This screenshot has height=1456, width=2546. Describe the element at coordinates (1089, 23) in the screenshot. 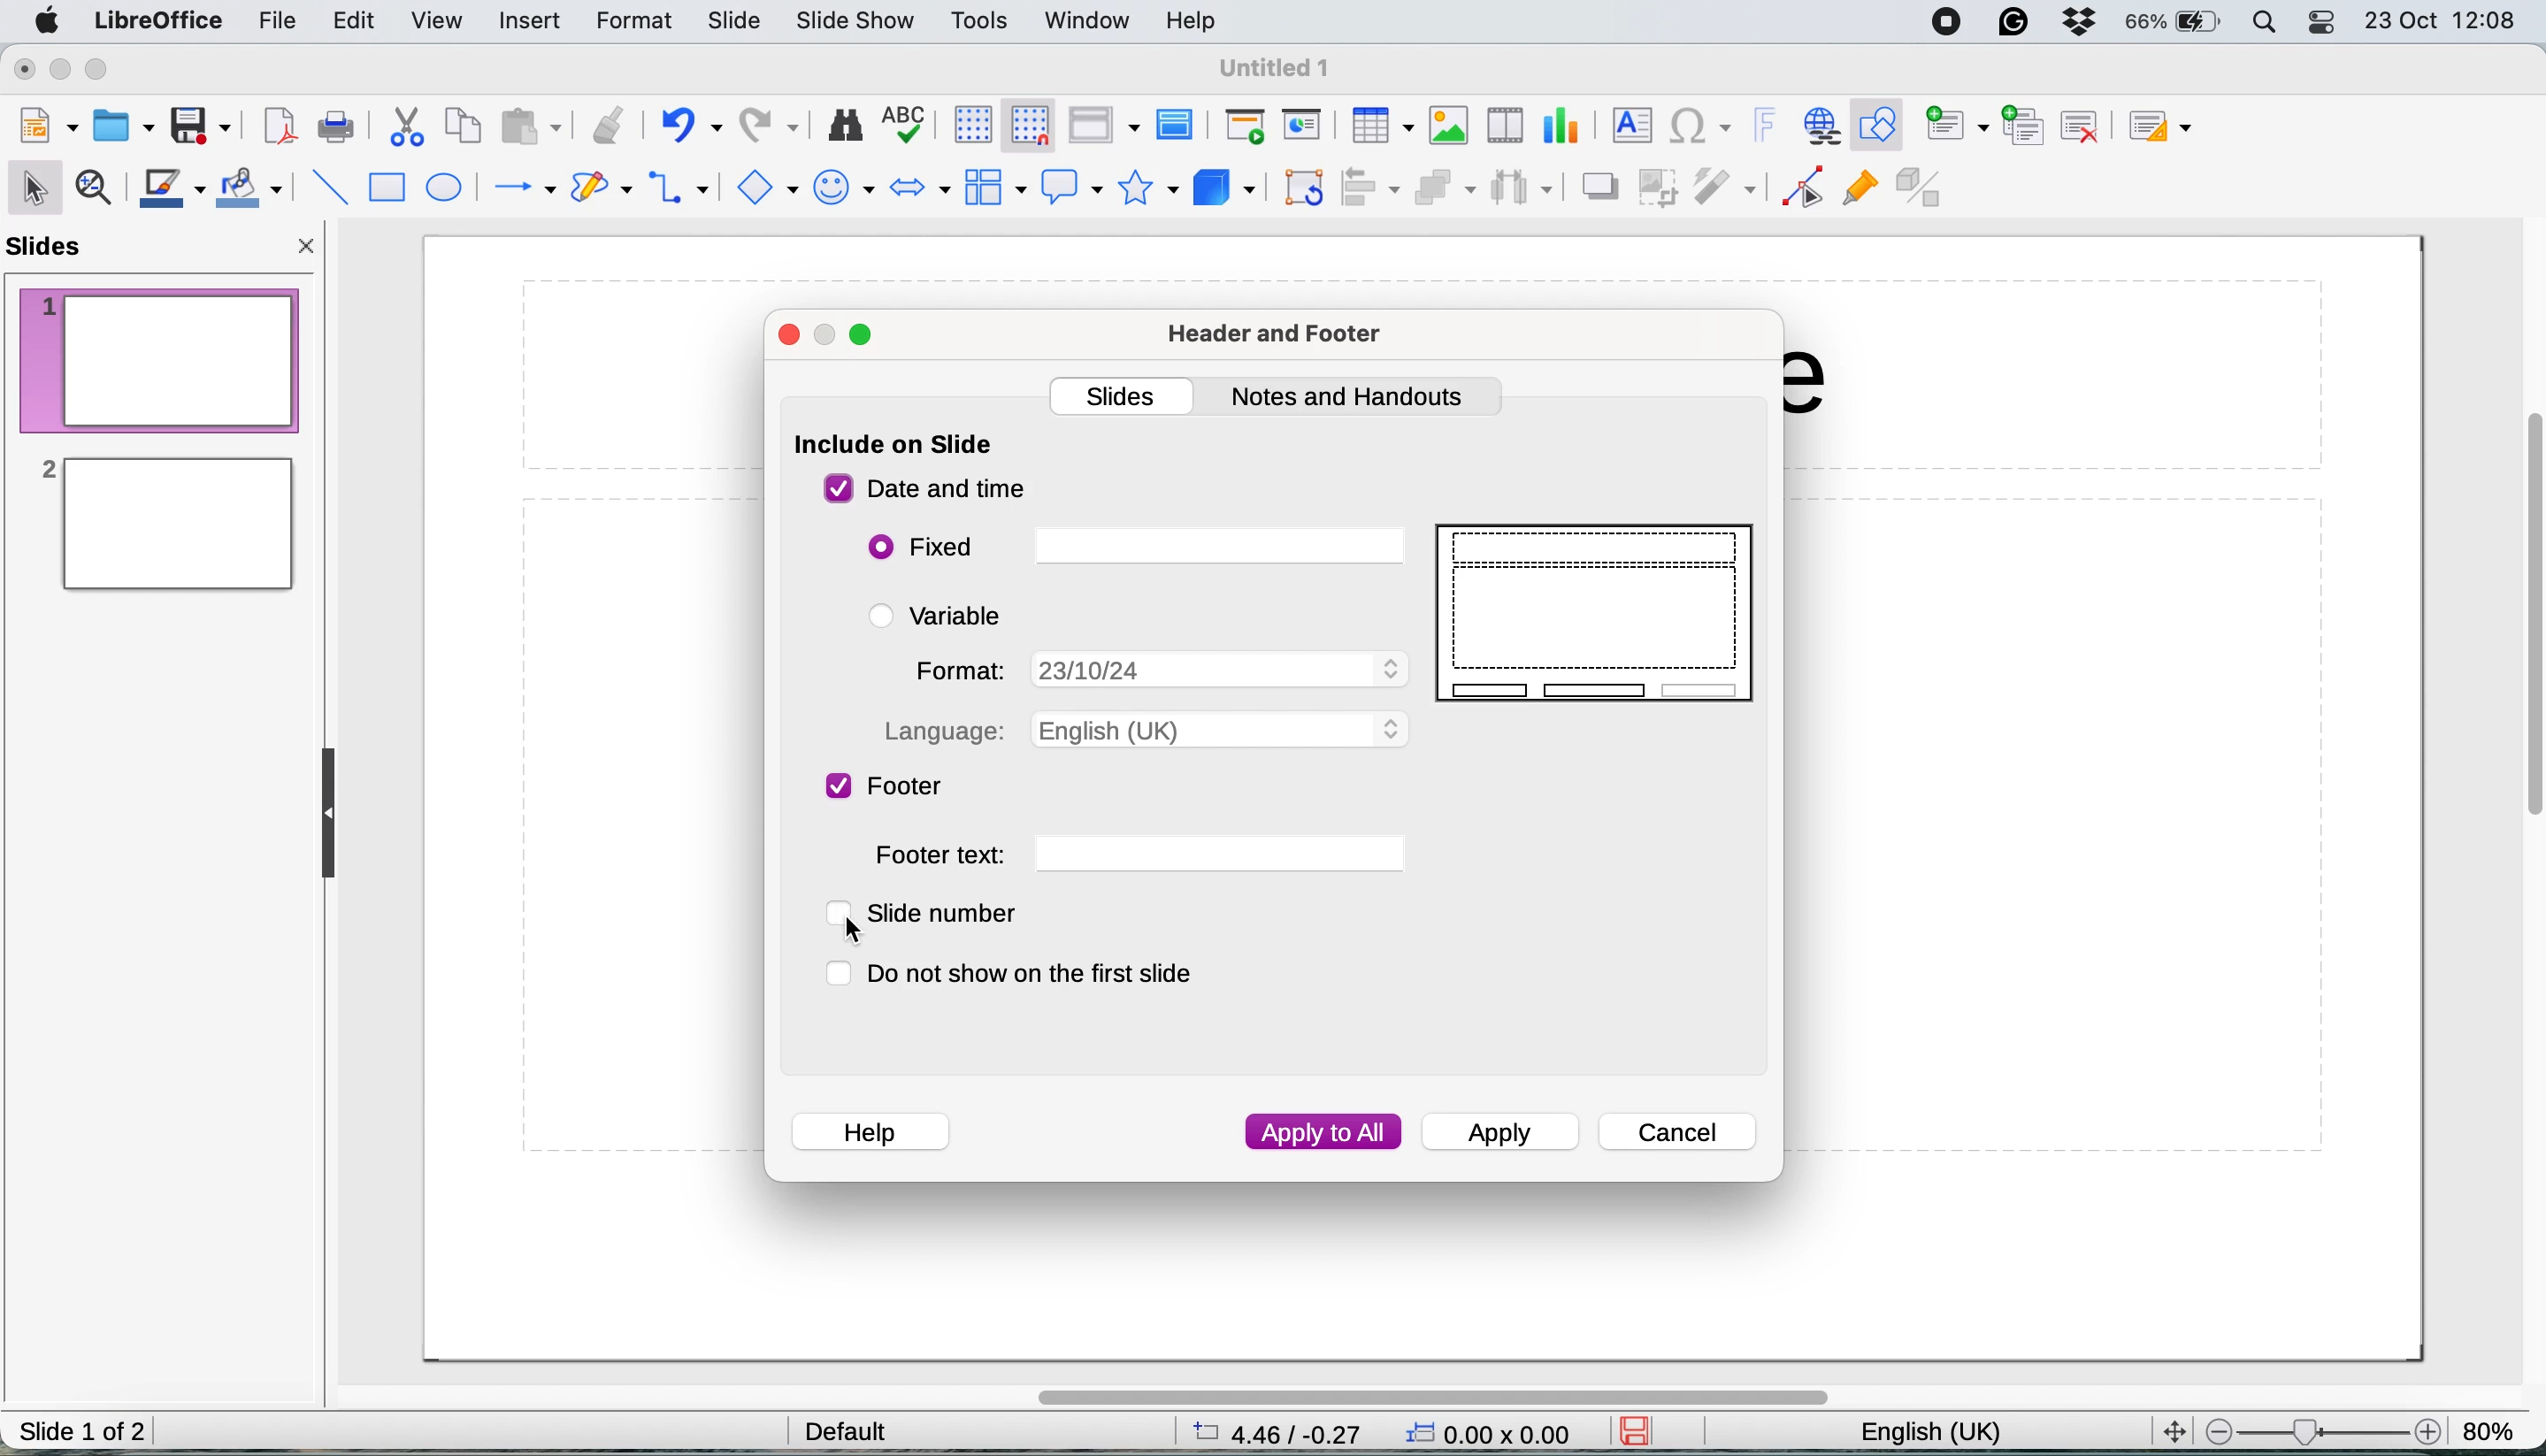

I see `window` at that location.